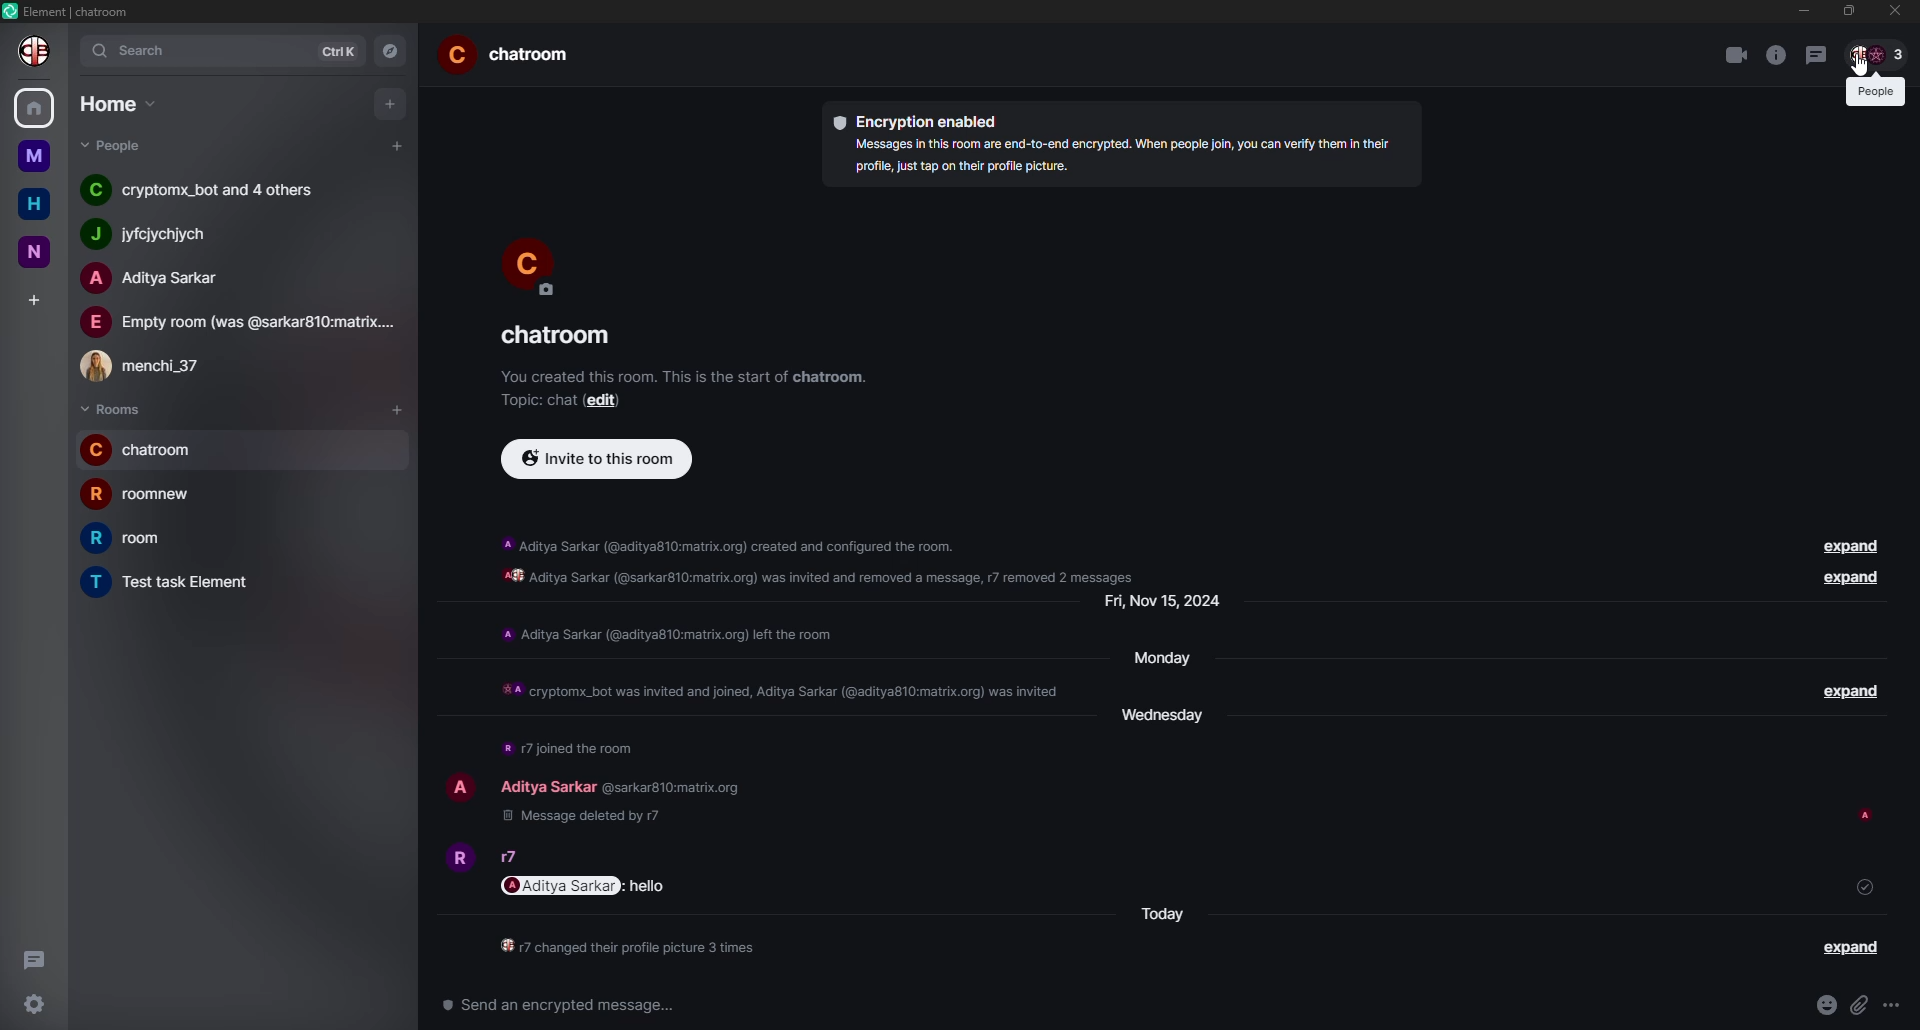 The image size is (1920, 1030). I want to click on profile, so click(530, 264).